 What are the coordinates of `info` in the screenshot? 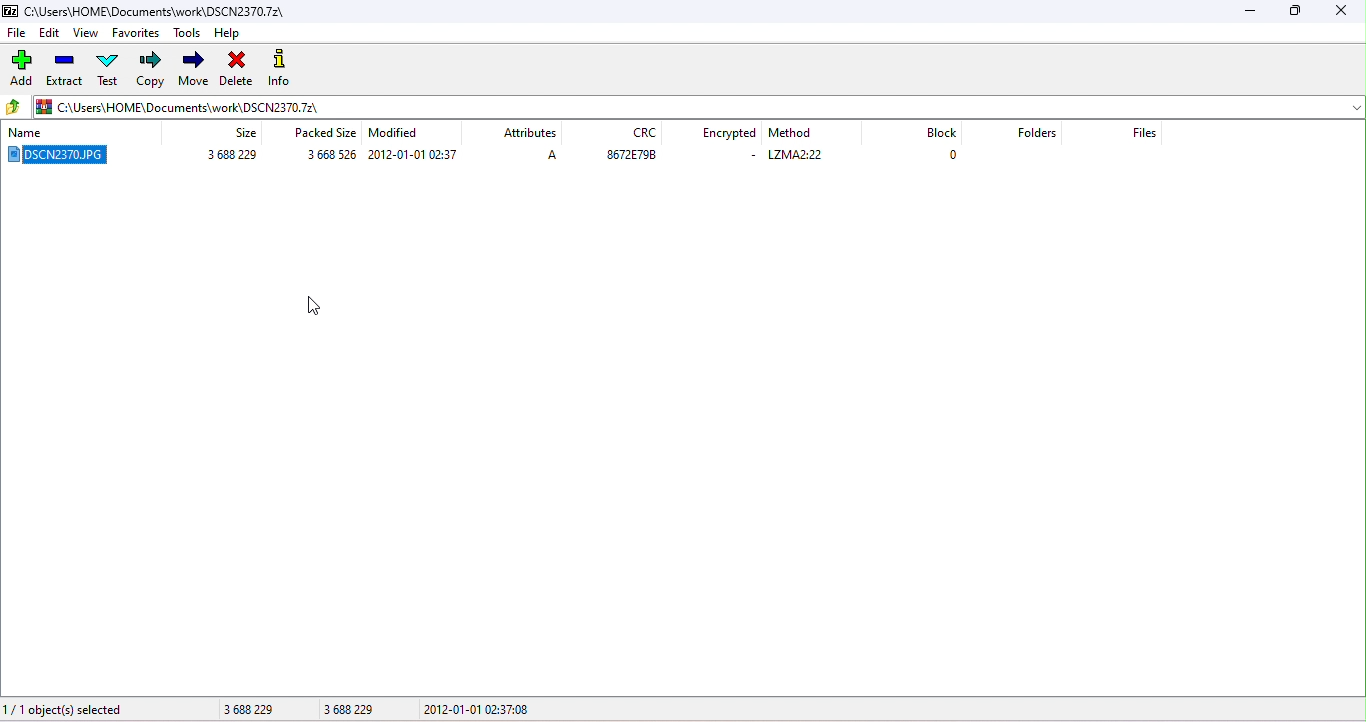 It's located at (283, 67).